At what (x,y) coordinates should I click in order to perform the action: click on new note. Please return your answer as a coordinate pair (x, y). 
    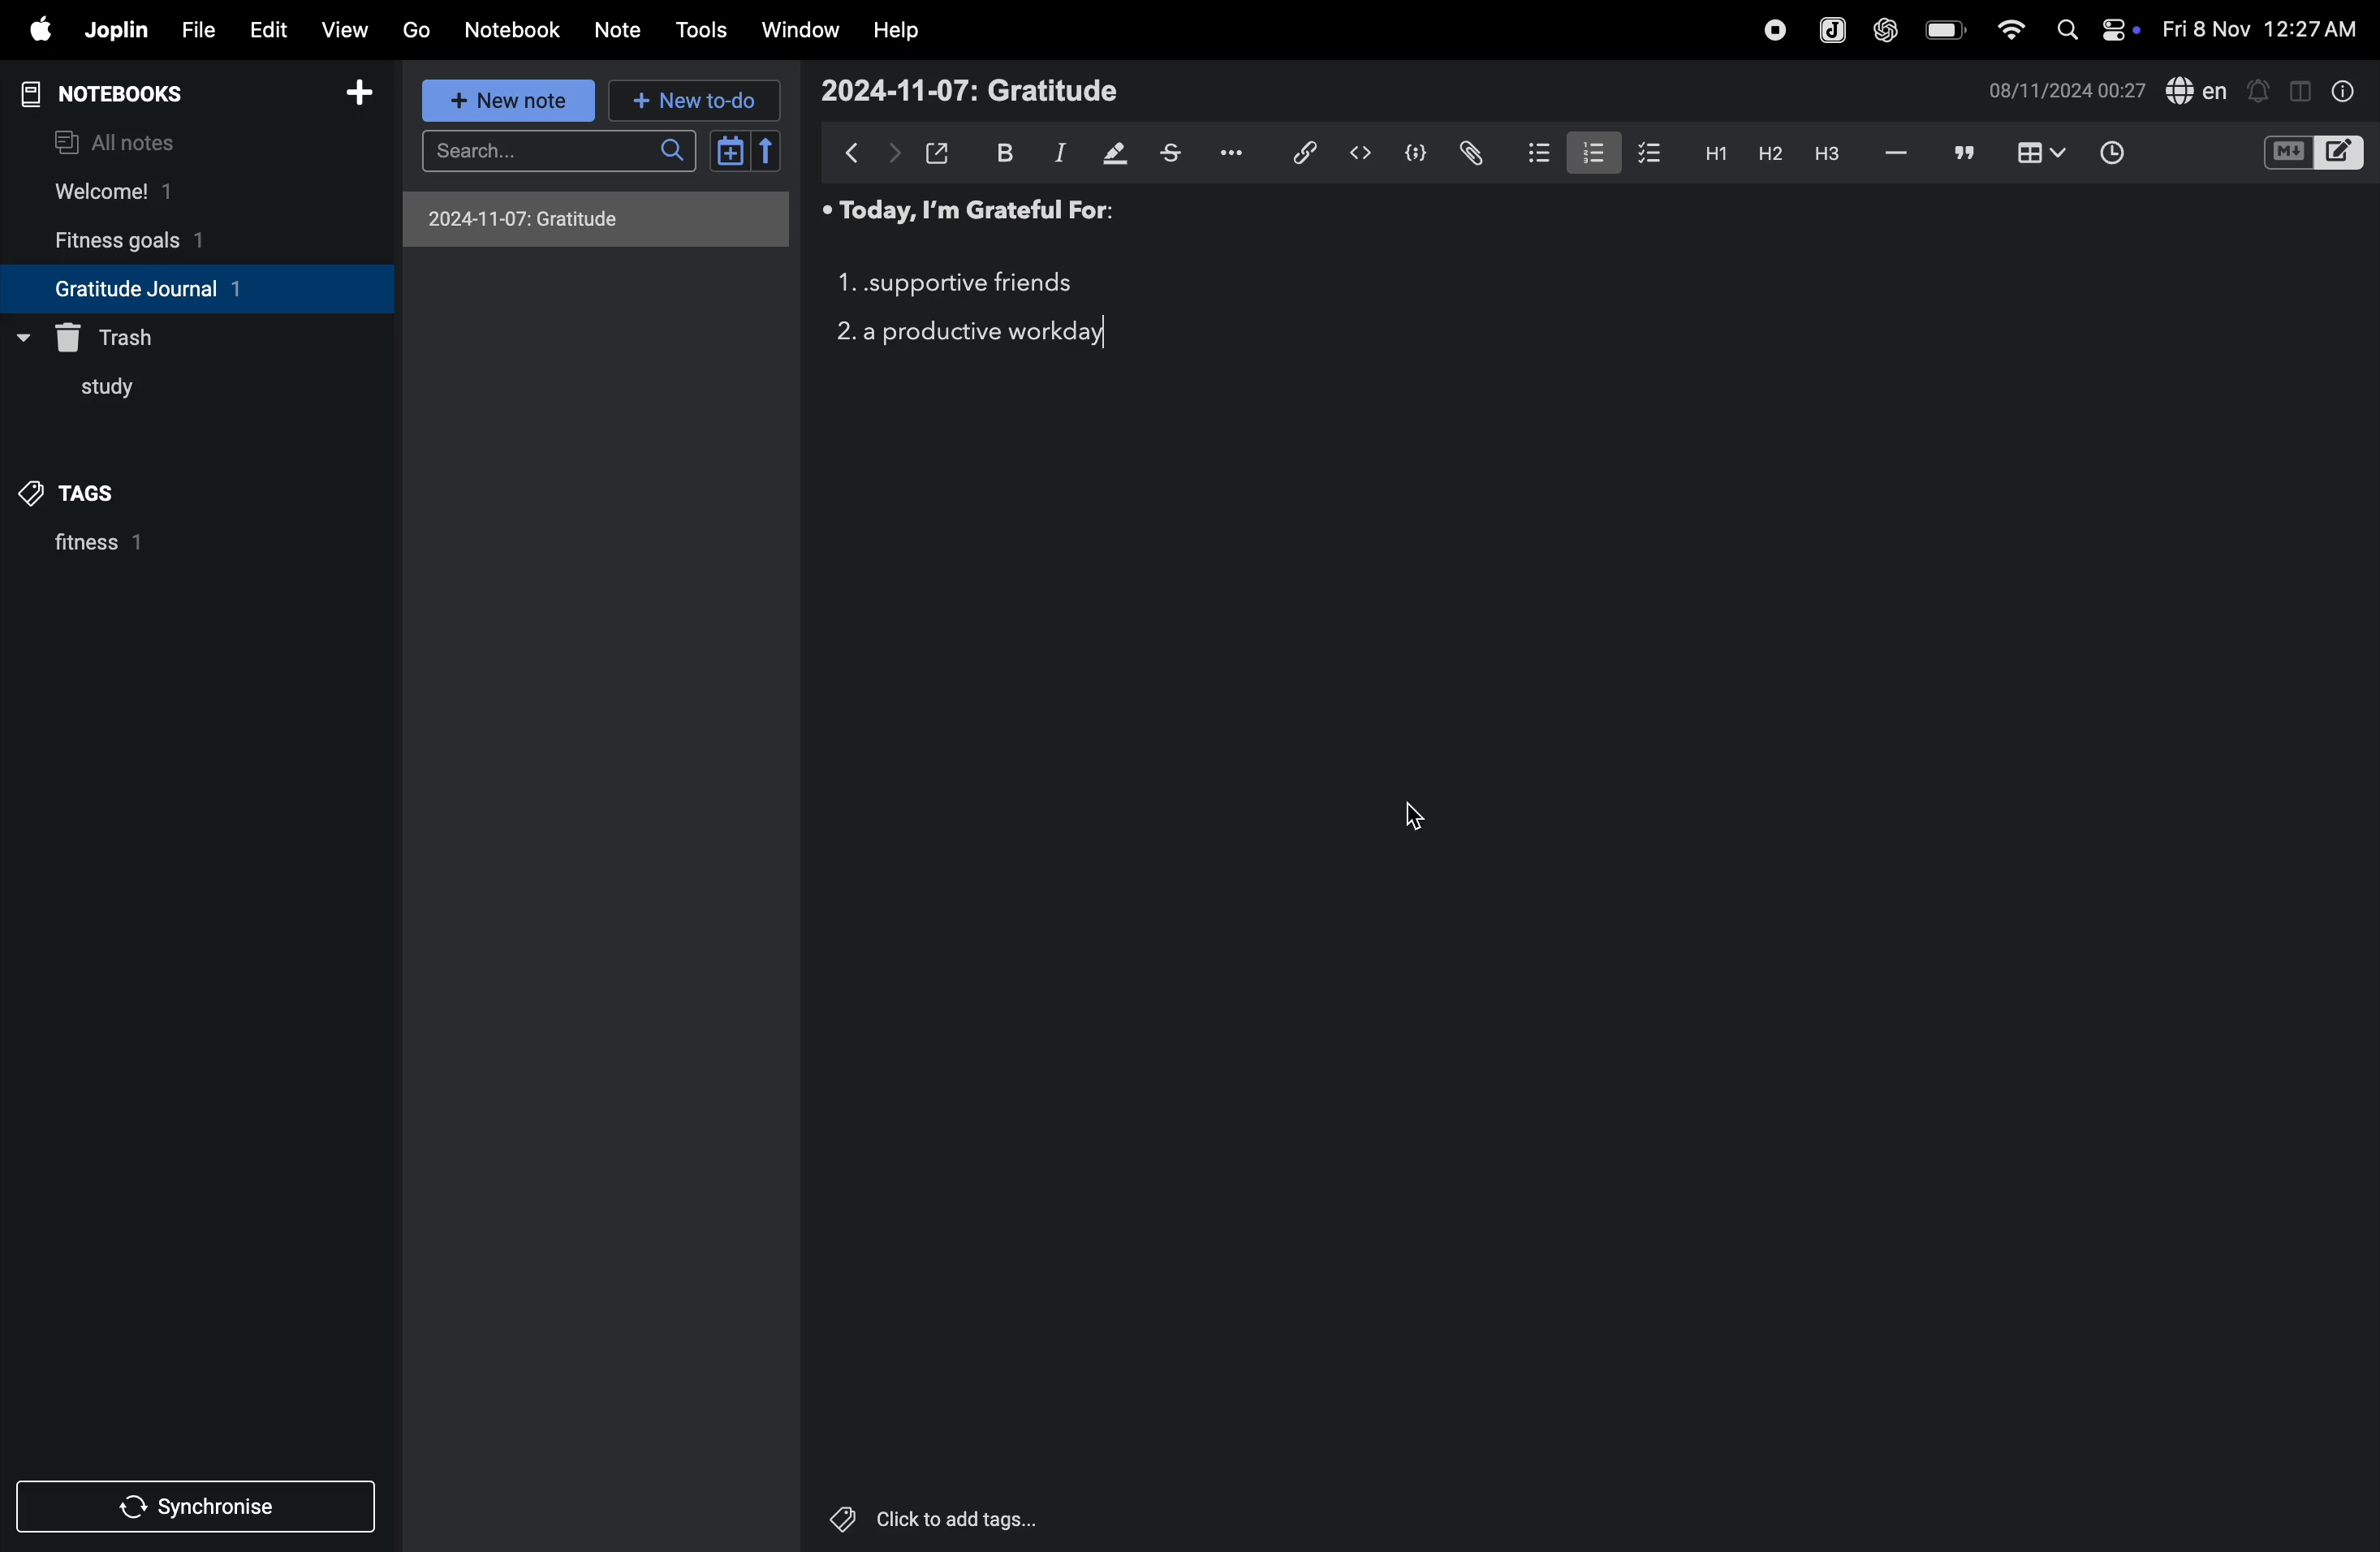
    Looking at the image, I should click on (511, 103).